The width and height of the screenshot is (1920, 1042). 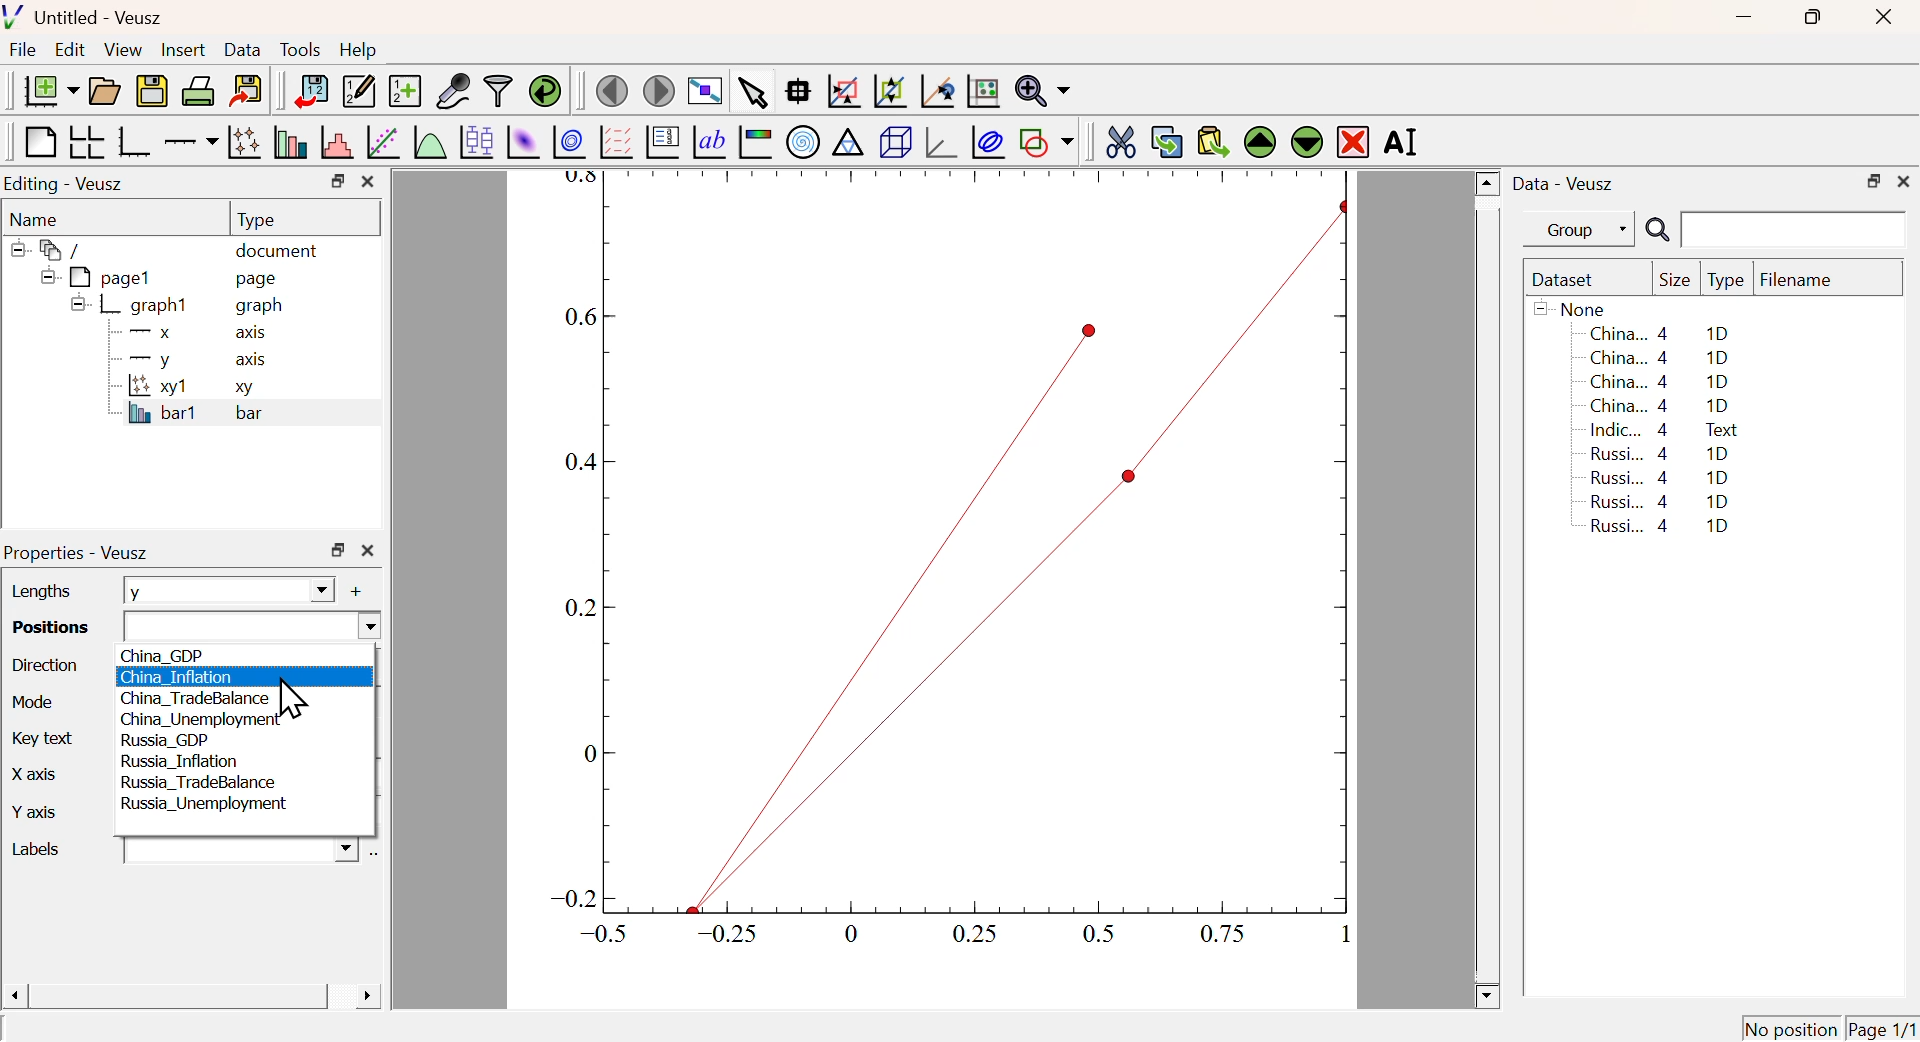 I want to click on Previous Page, so click(x=613, y=92).